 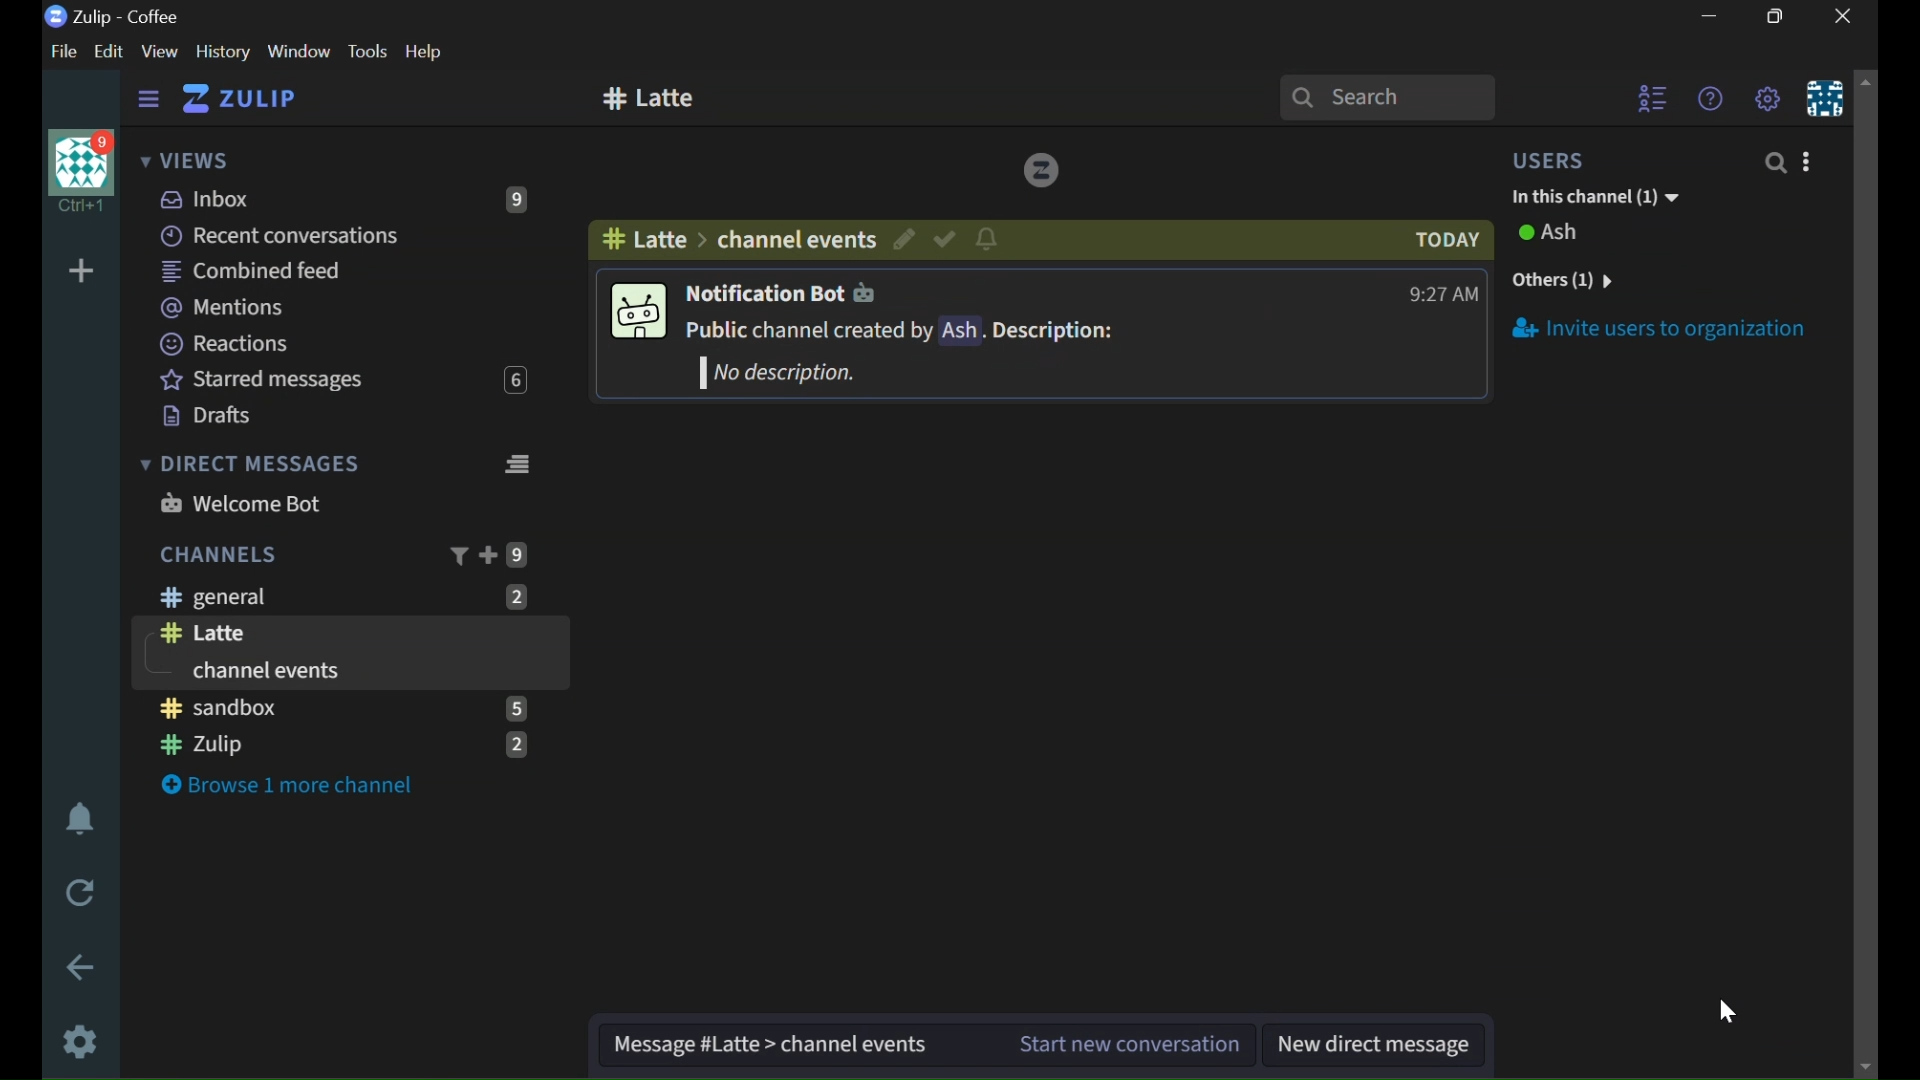 What do you see at coordinates (336, 502) in the screenshot?
I see `WELCOME BOT` at bounding box center [336, 502].